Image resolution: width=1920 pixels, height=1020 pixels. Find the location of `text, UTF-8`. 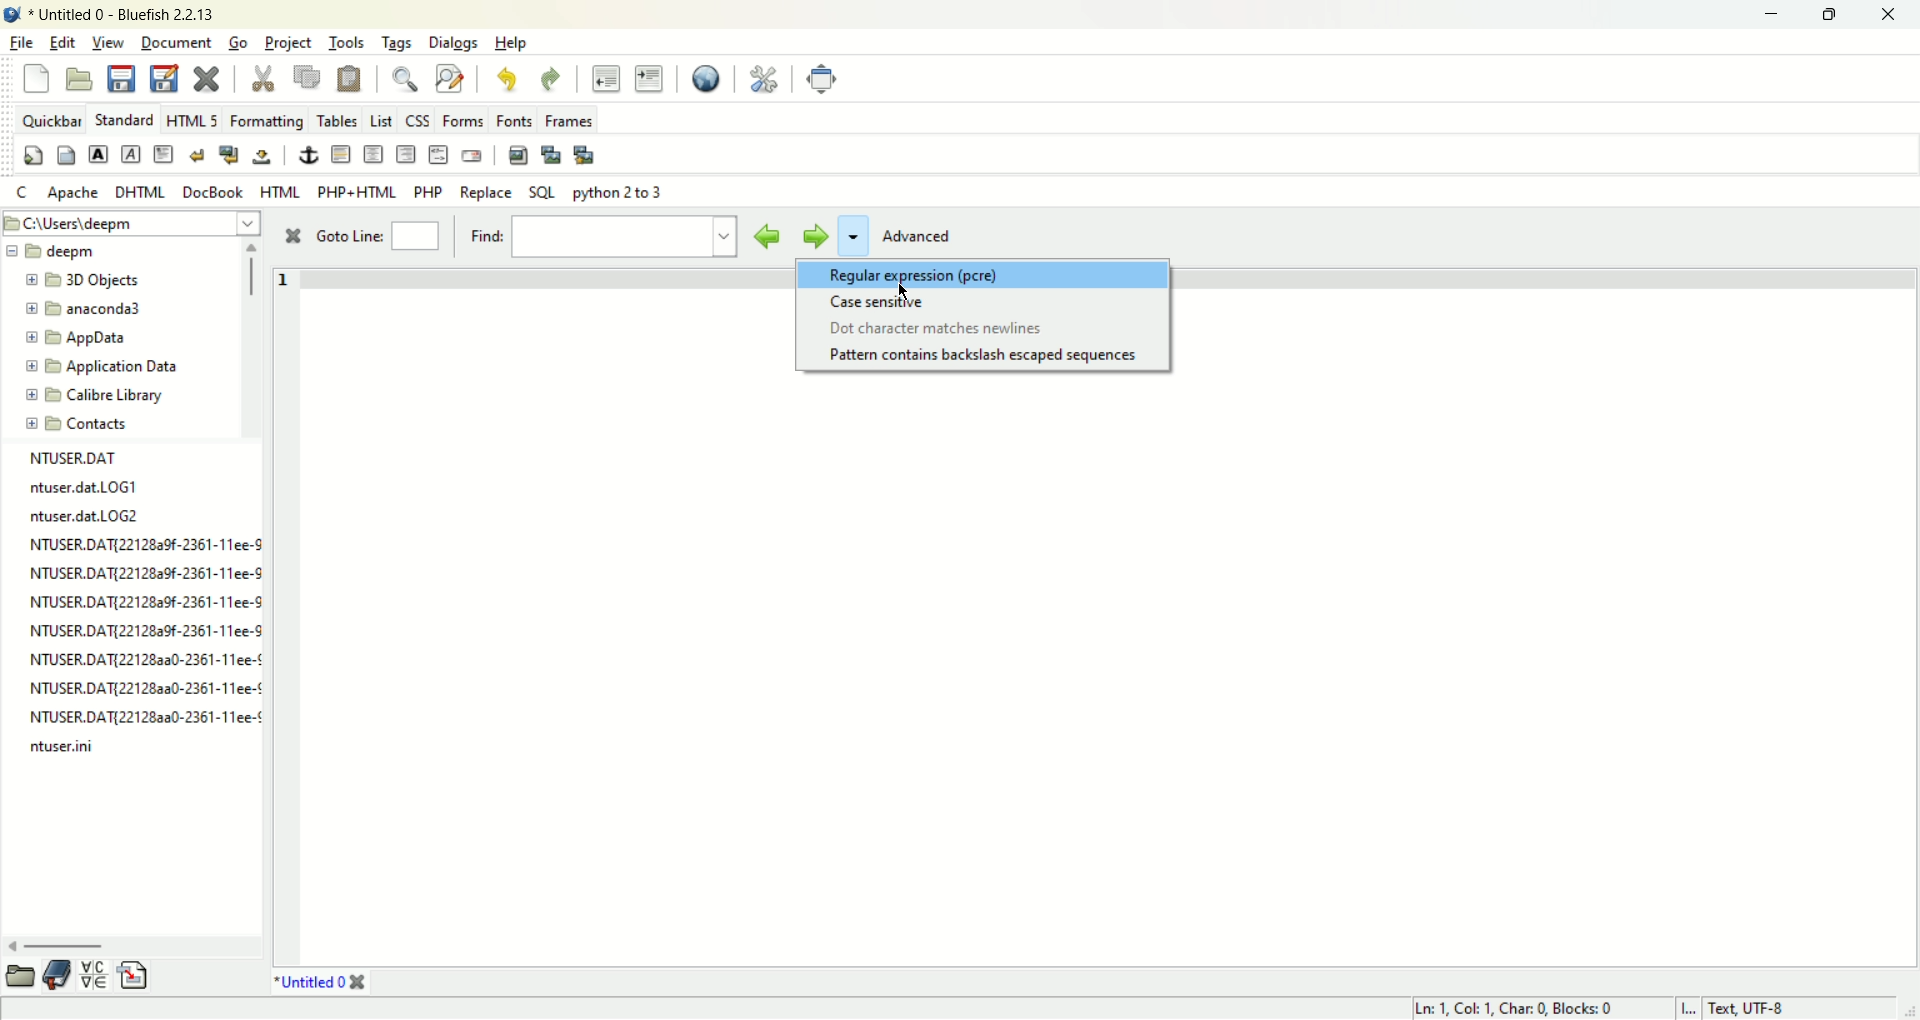

text, UTF-8 is located at coordinates (1759, 1008).